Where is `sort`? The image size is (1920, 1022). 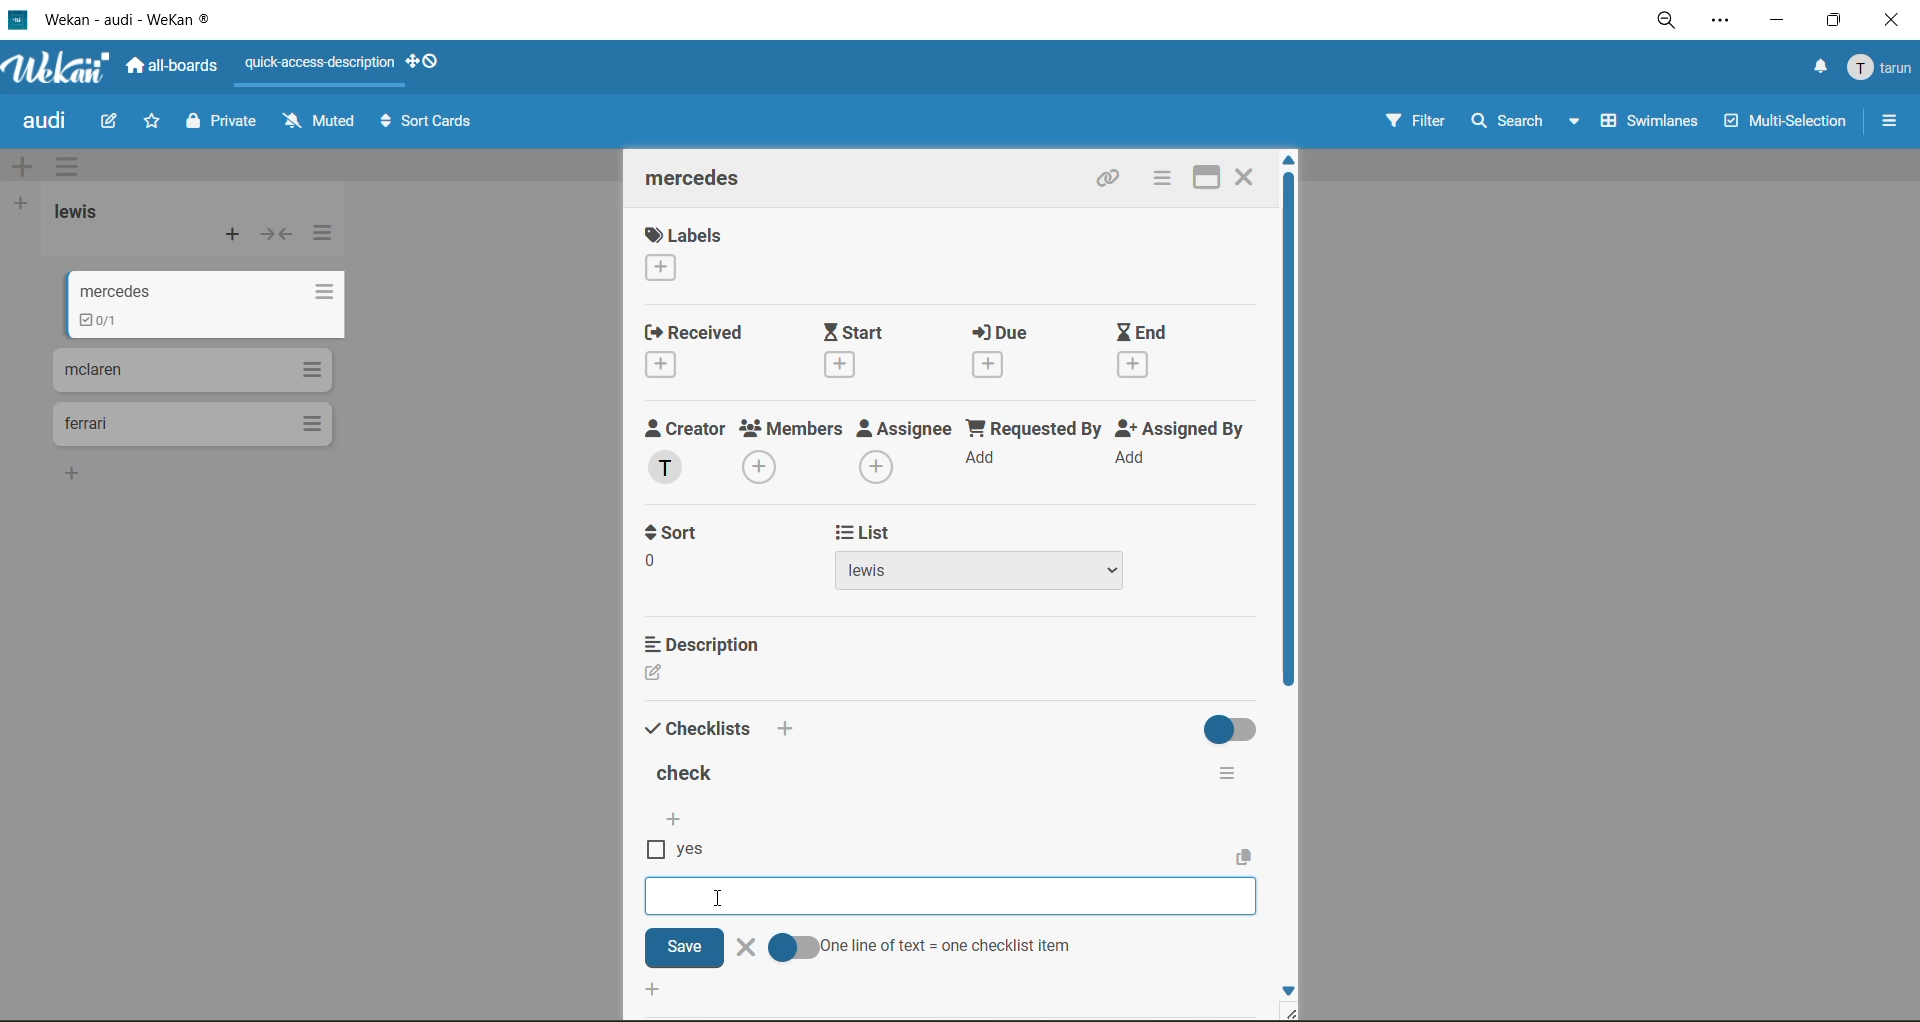
sort is located at coordinates (690, 570).